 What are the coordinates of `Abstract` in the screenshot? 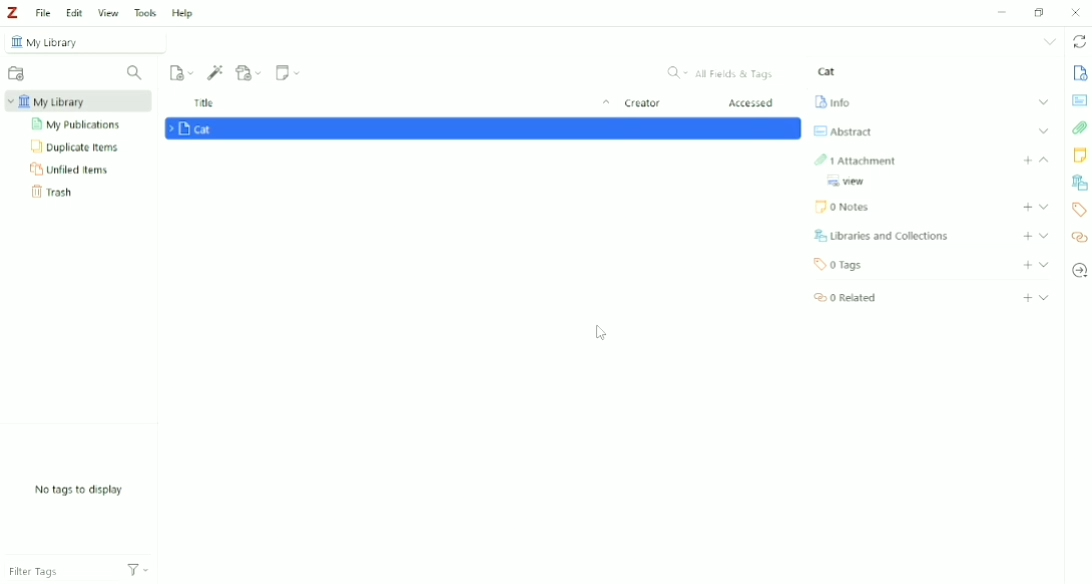 It's located at (841, 131).